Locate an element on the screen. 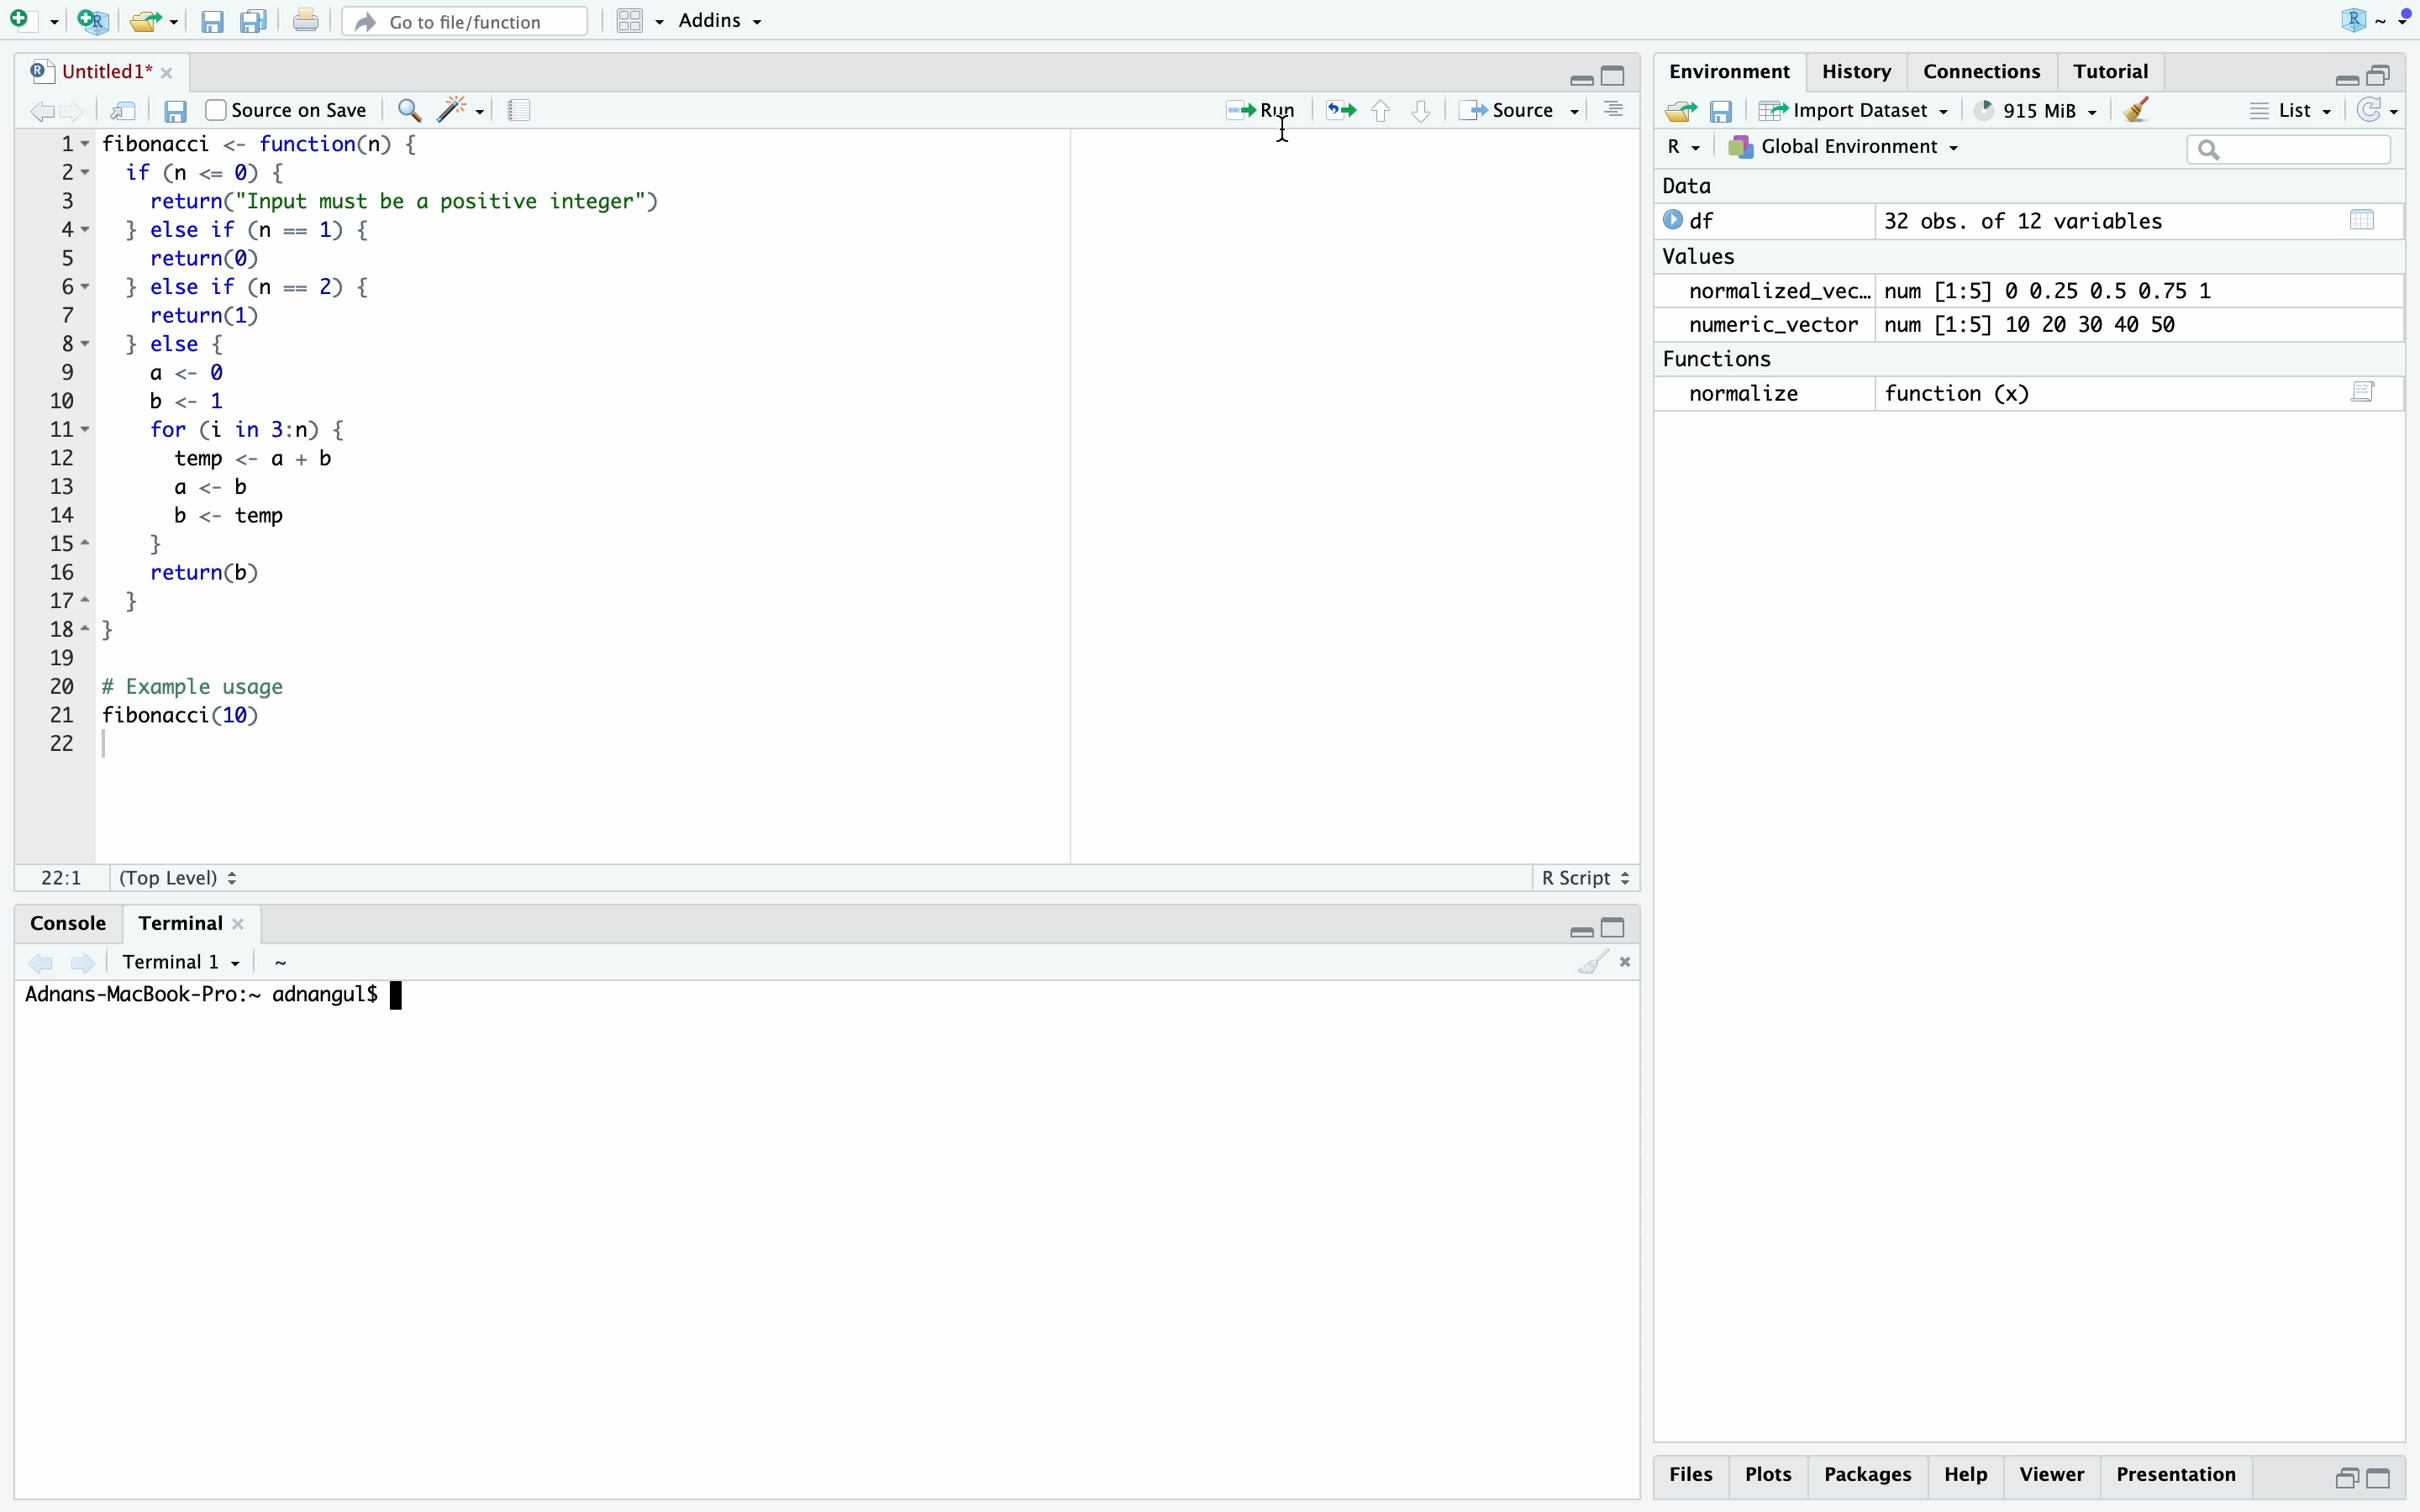  Address-MackBook-Pro:~ adnangul$ is located at coordinates (197, 999).